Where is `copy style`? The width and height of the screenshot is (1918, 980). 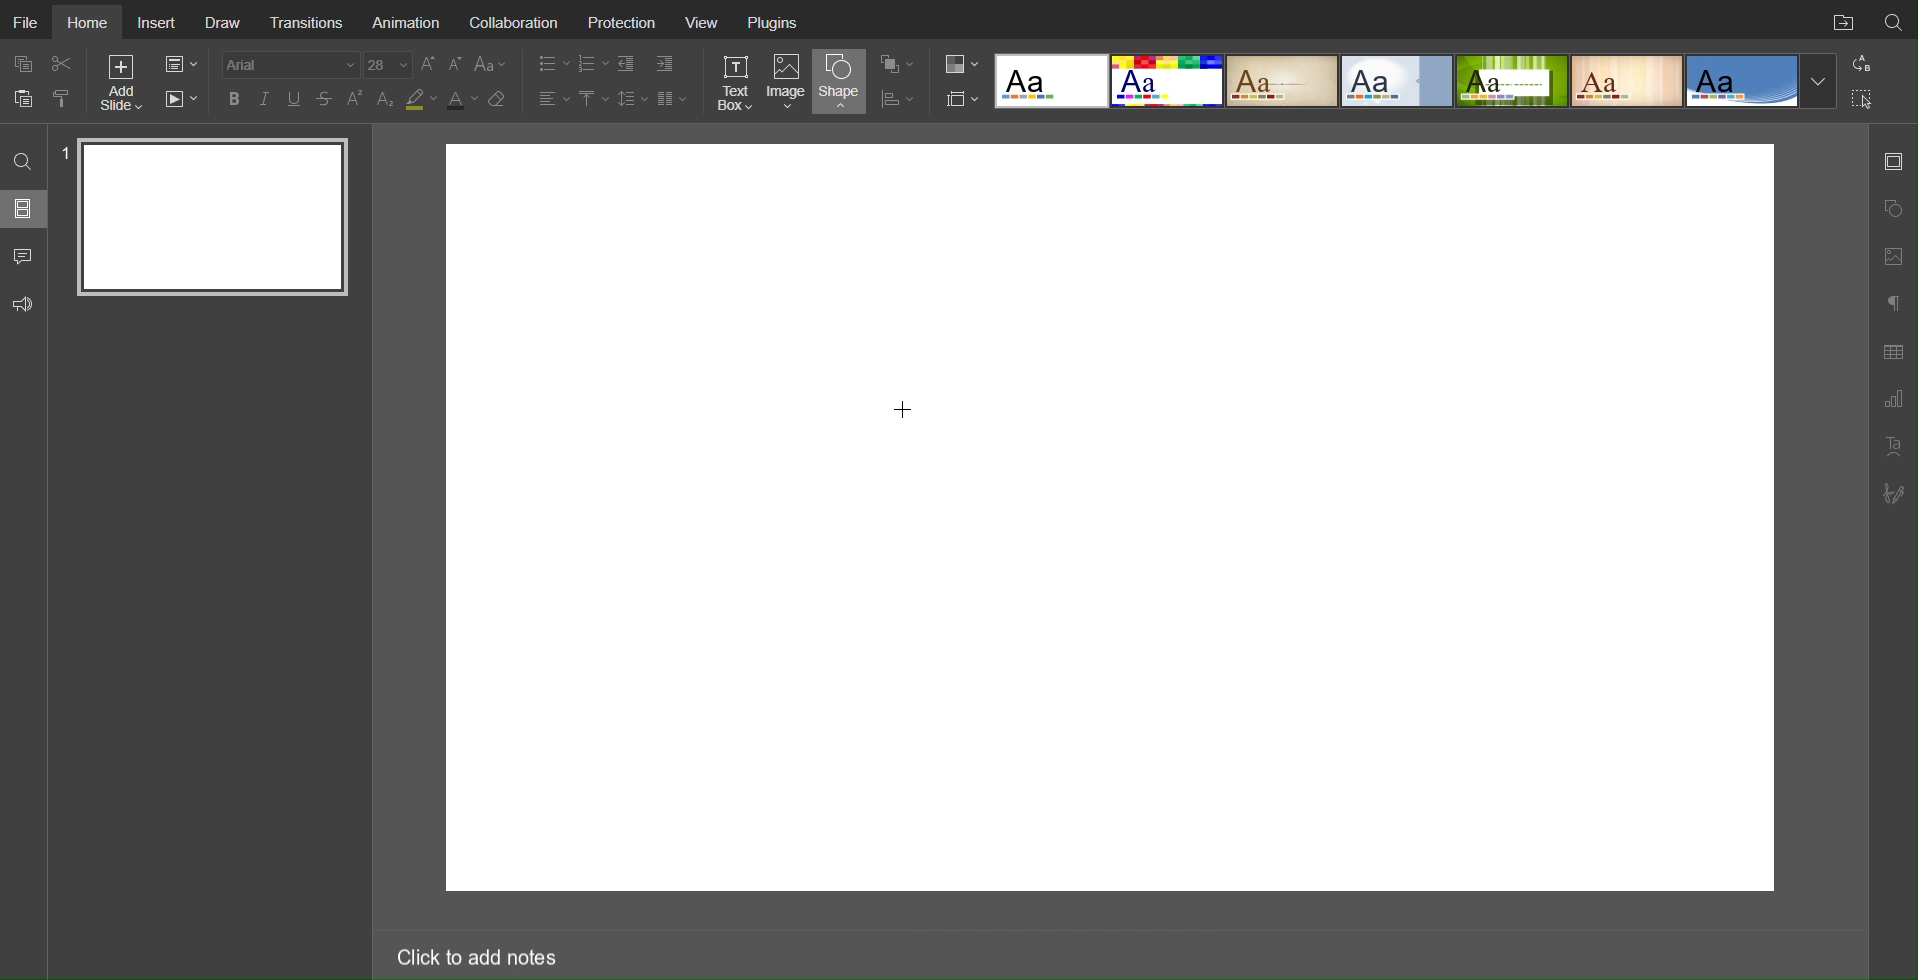
copy style is located at coordinates (69, 97).